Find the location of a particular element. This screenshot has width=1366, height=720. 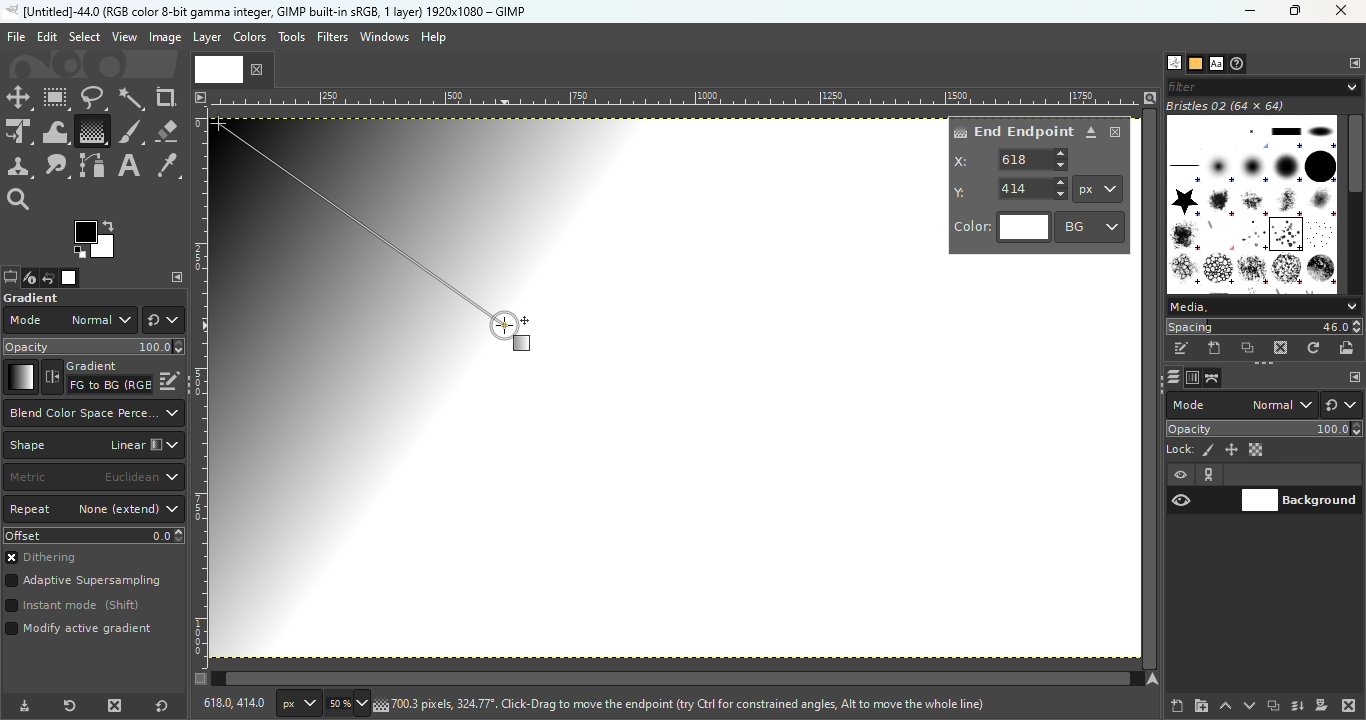

Media is located at coordinates (1262, 307).